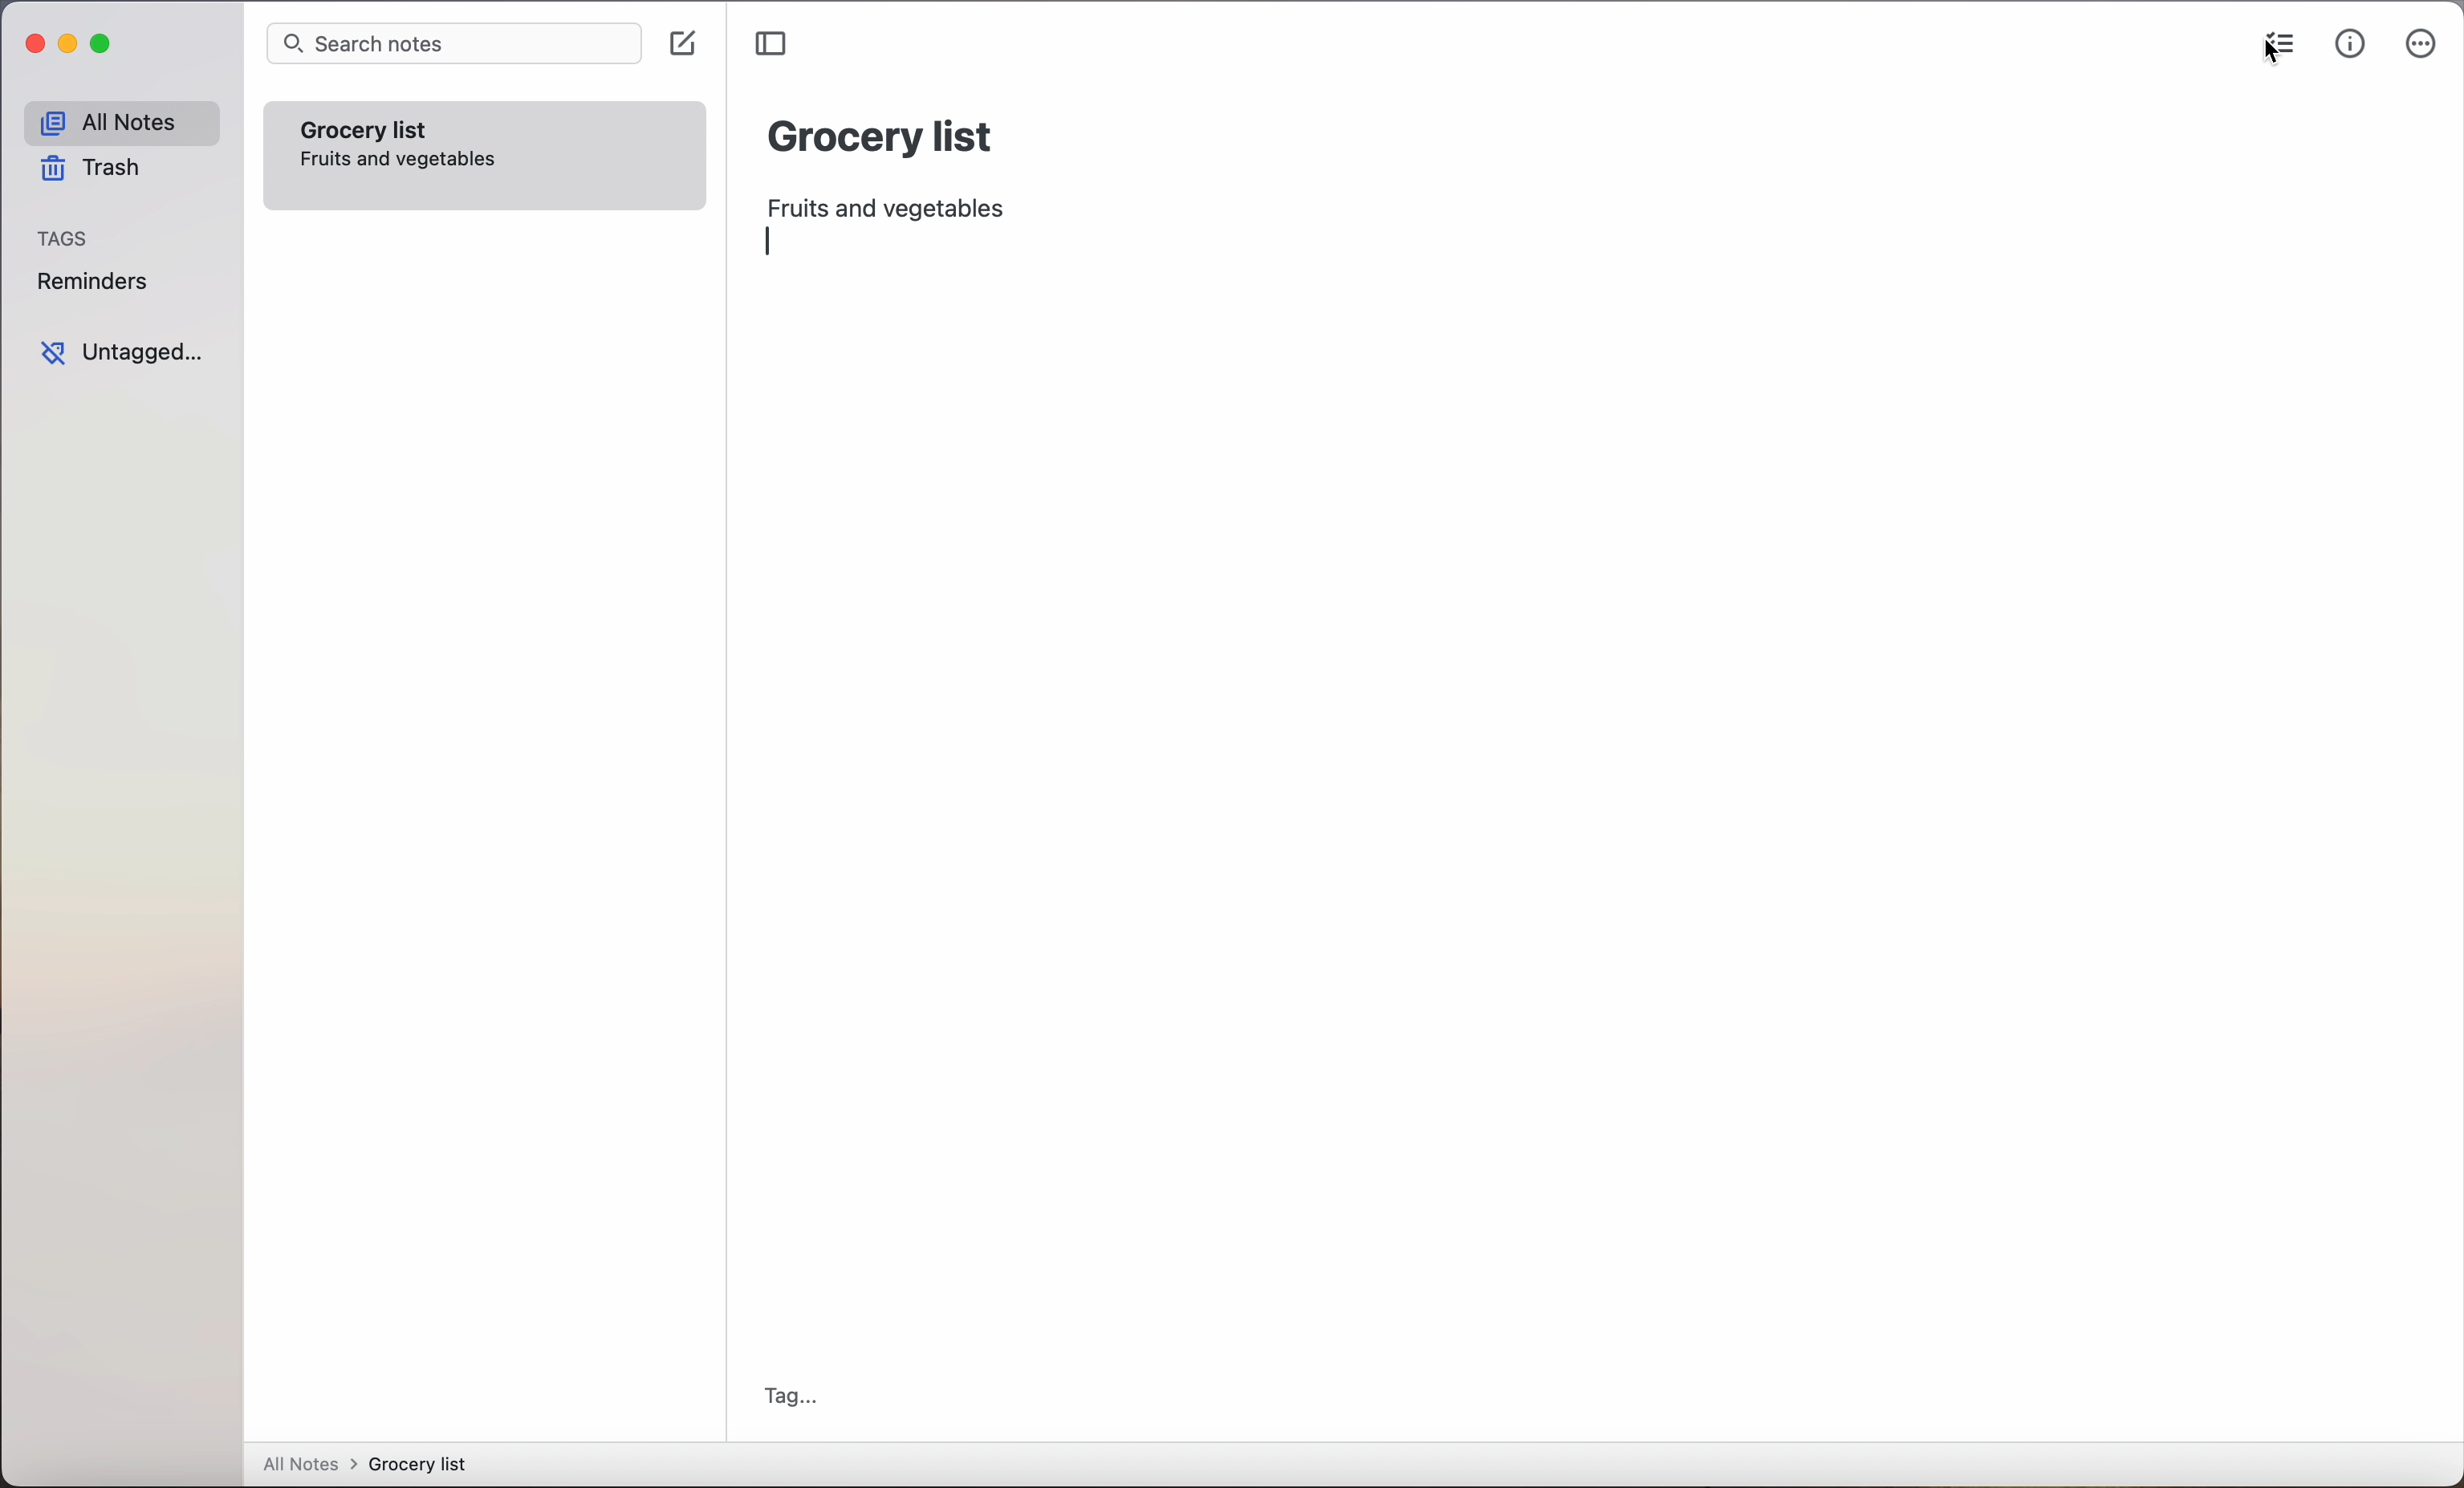  What do you see at coordinates (453, 45) in the screenshot?
I see `search bar` at bounding box center [453, 45].